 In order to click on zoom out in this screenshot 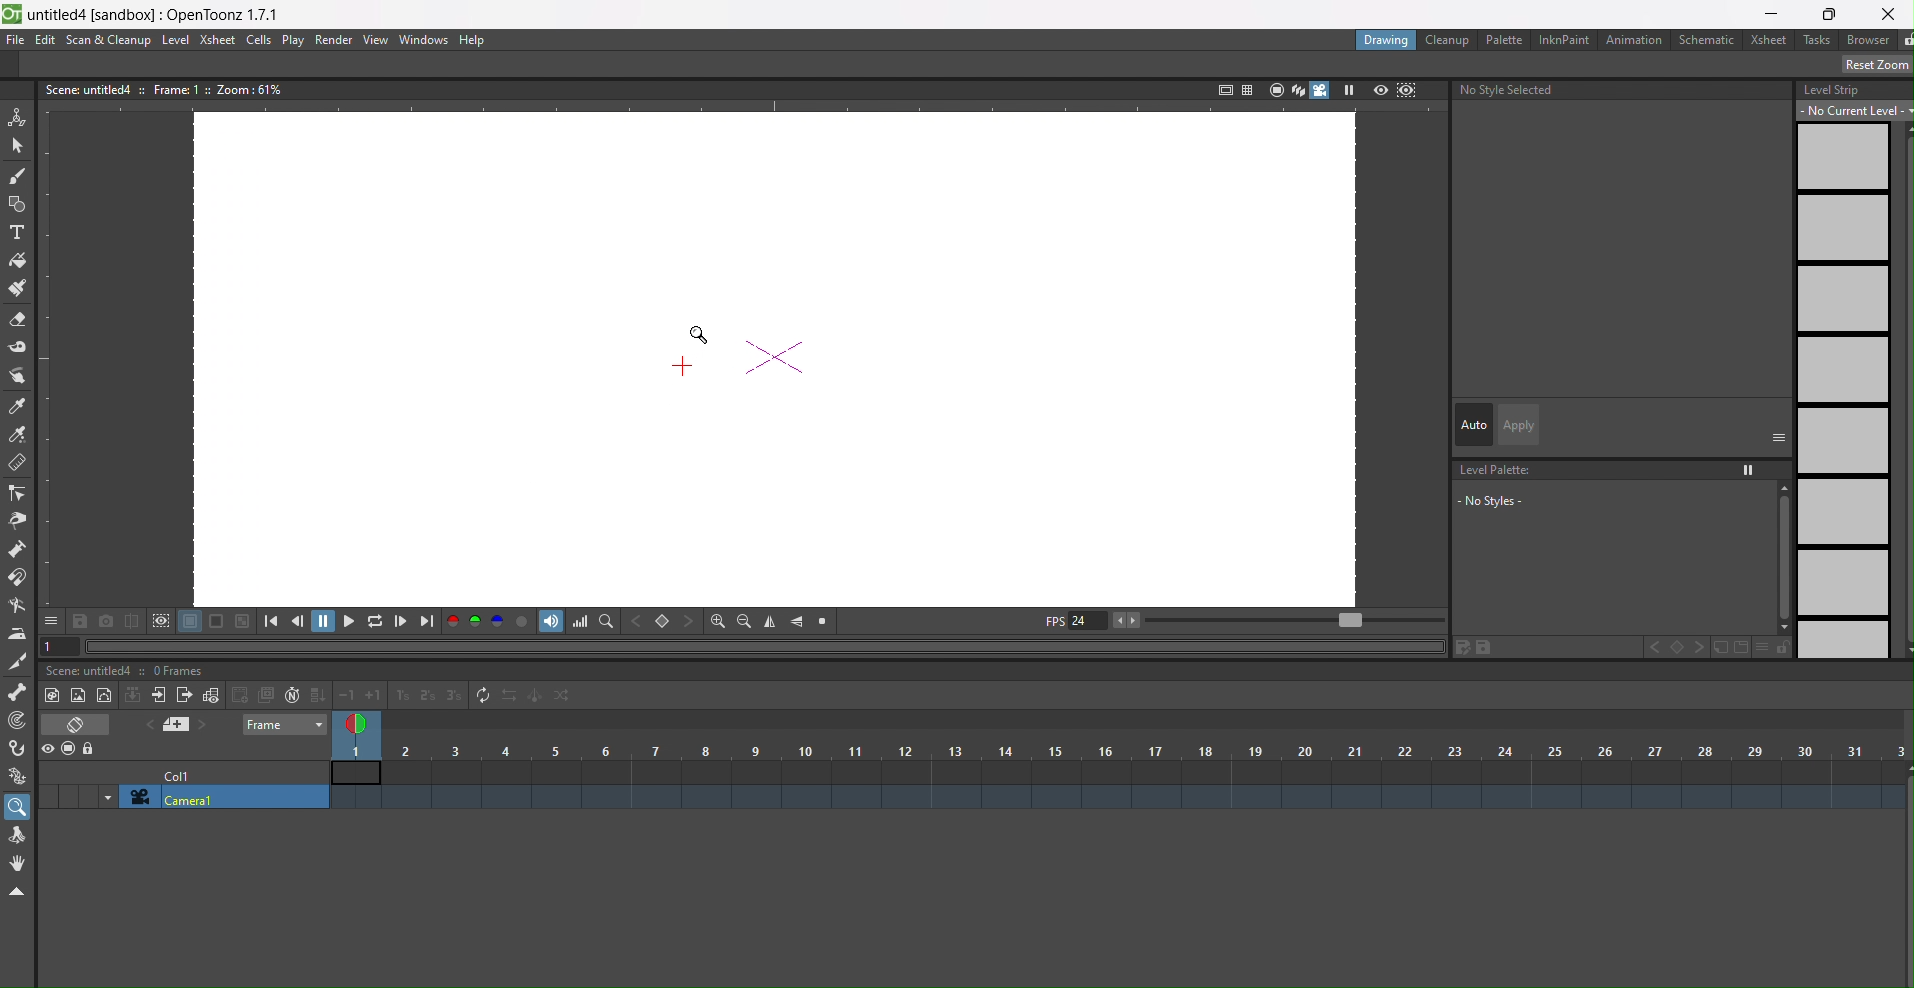, I will do `click(743, 620)`.